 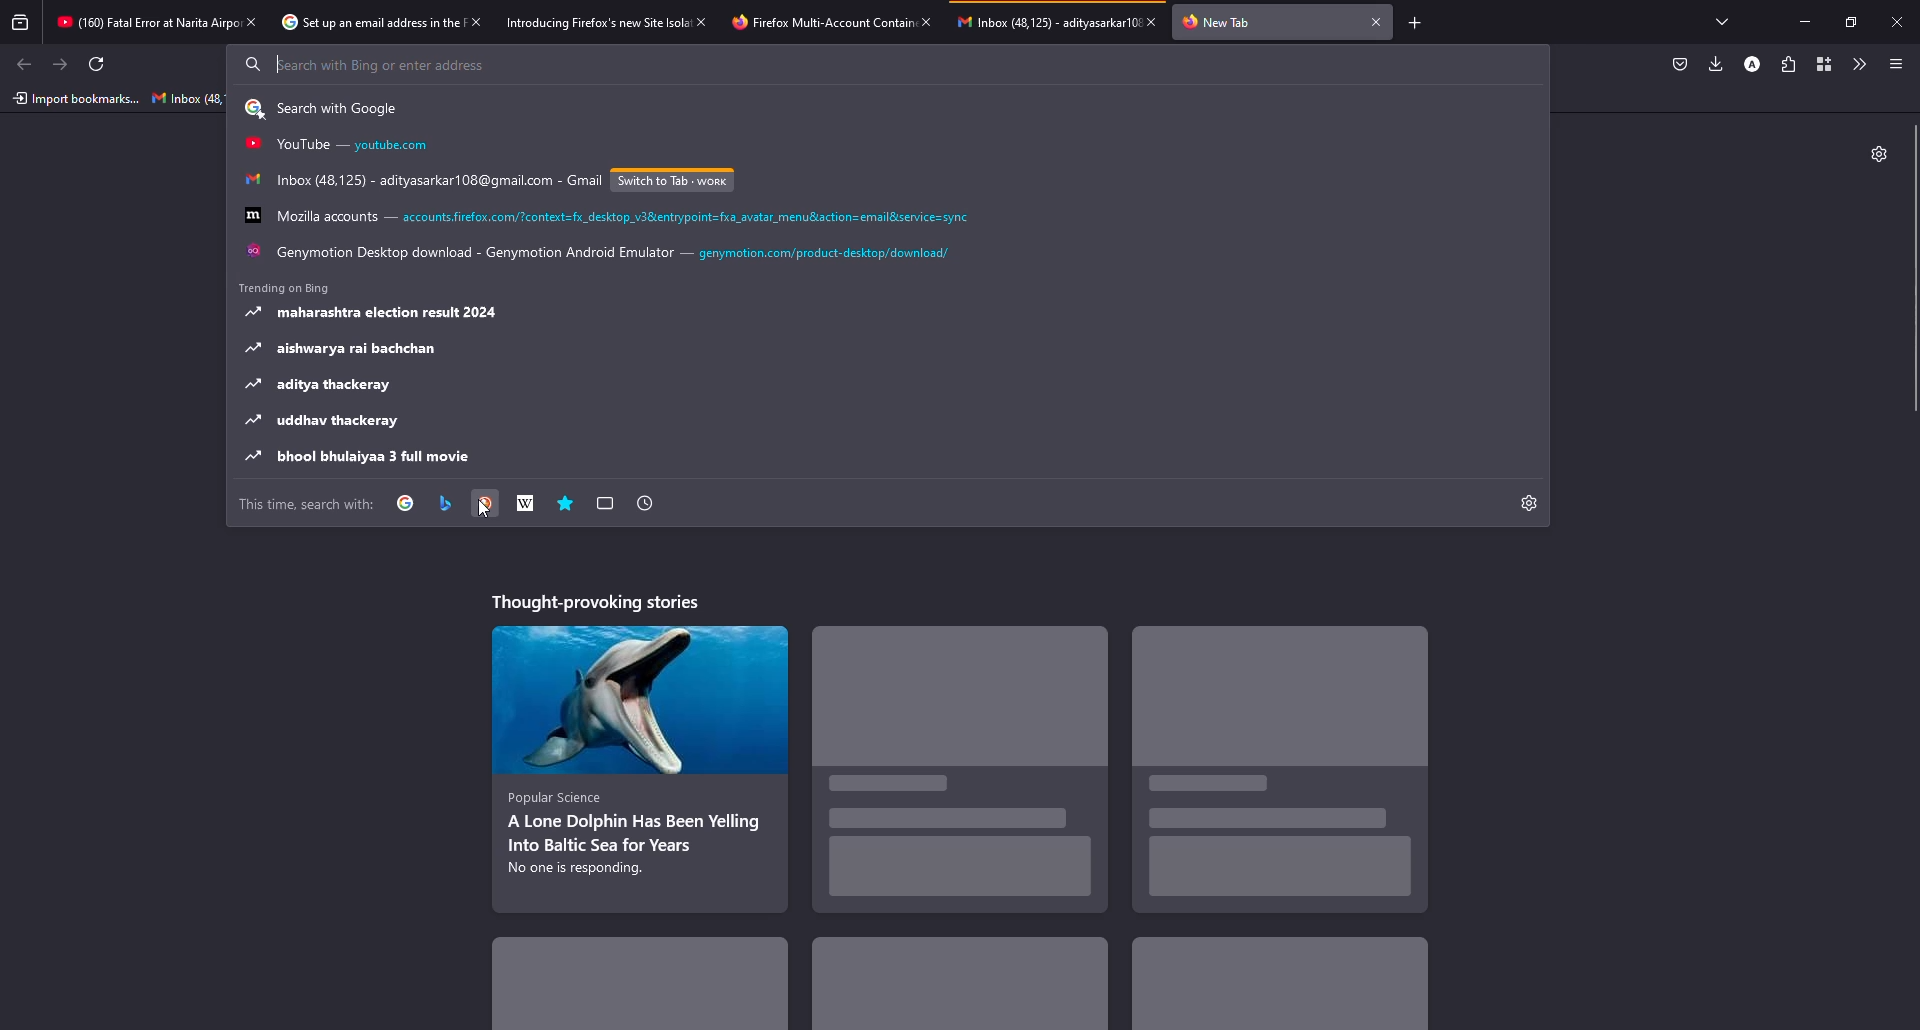 I want to click on tabs, so click(x=606, y=503).